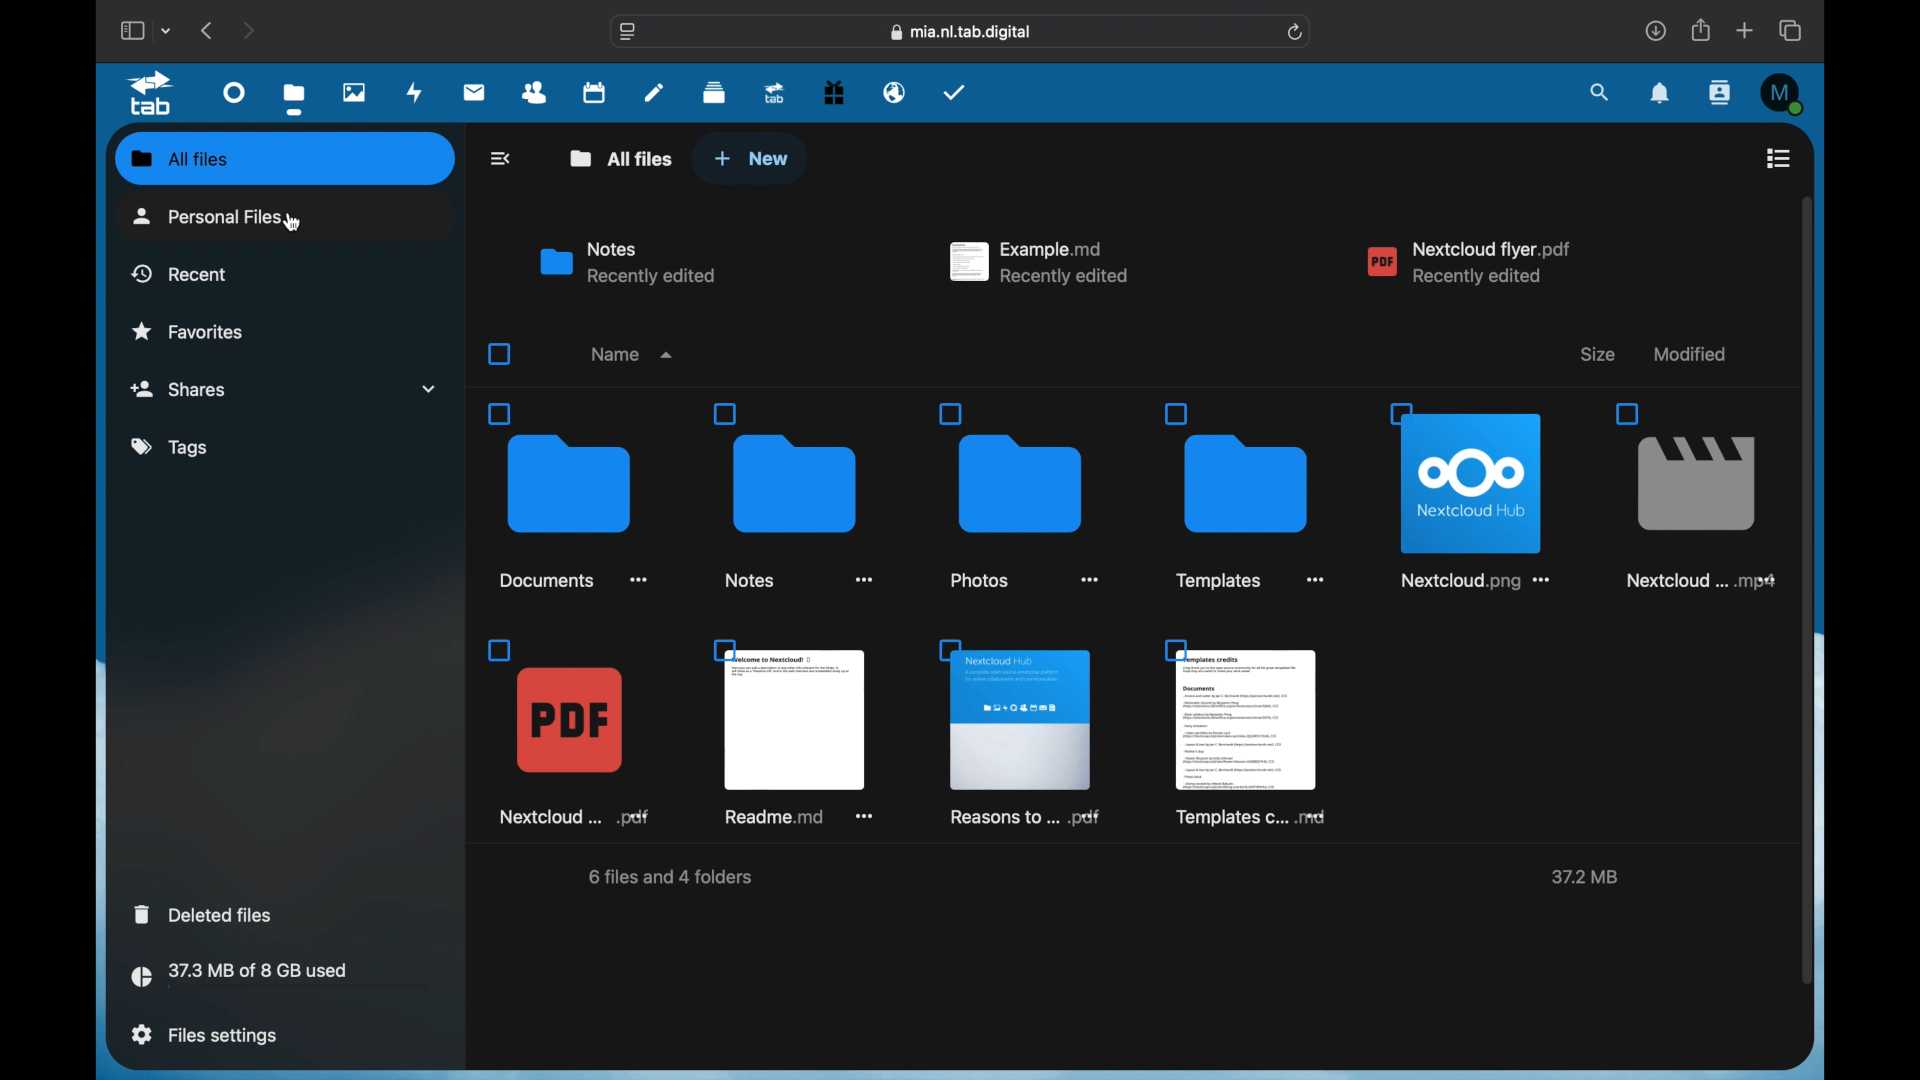 The width and height of the screenshot is (1920, 1080). Describe the element at coordinates (1022, 733) in the screenshot. I see `file` at that location.